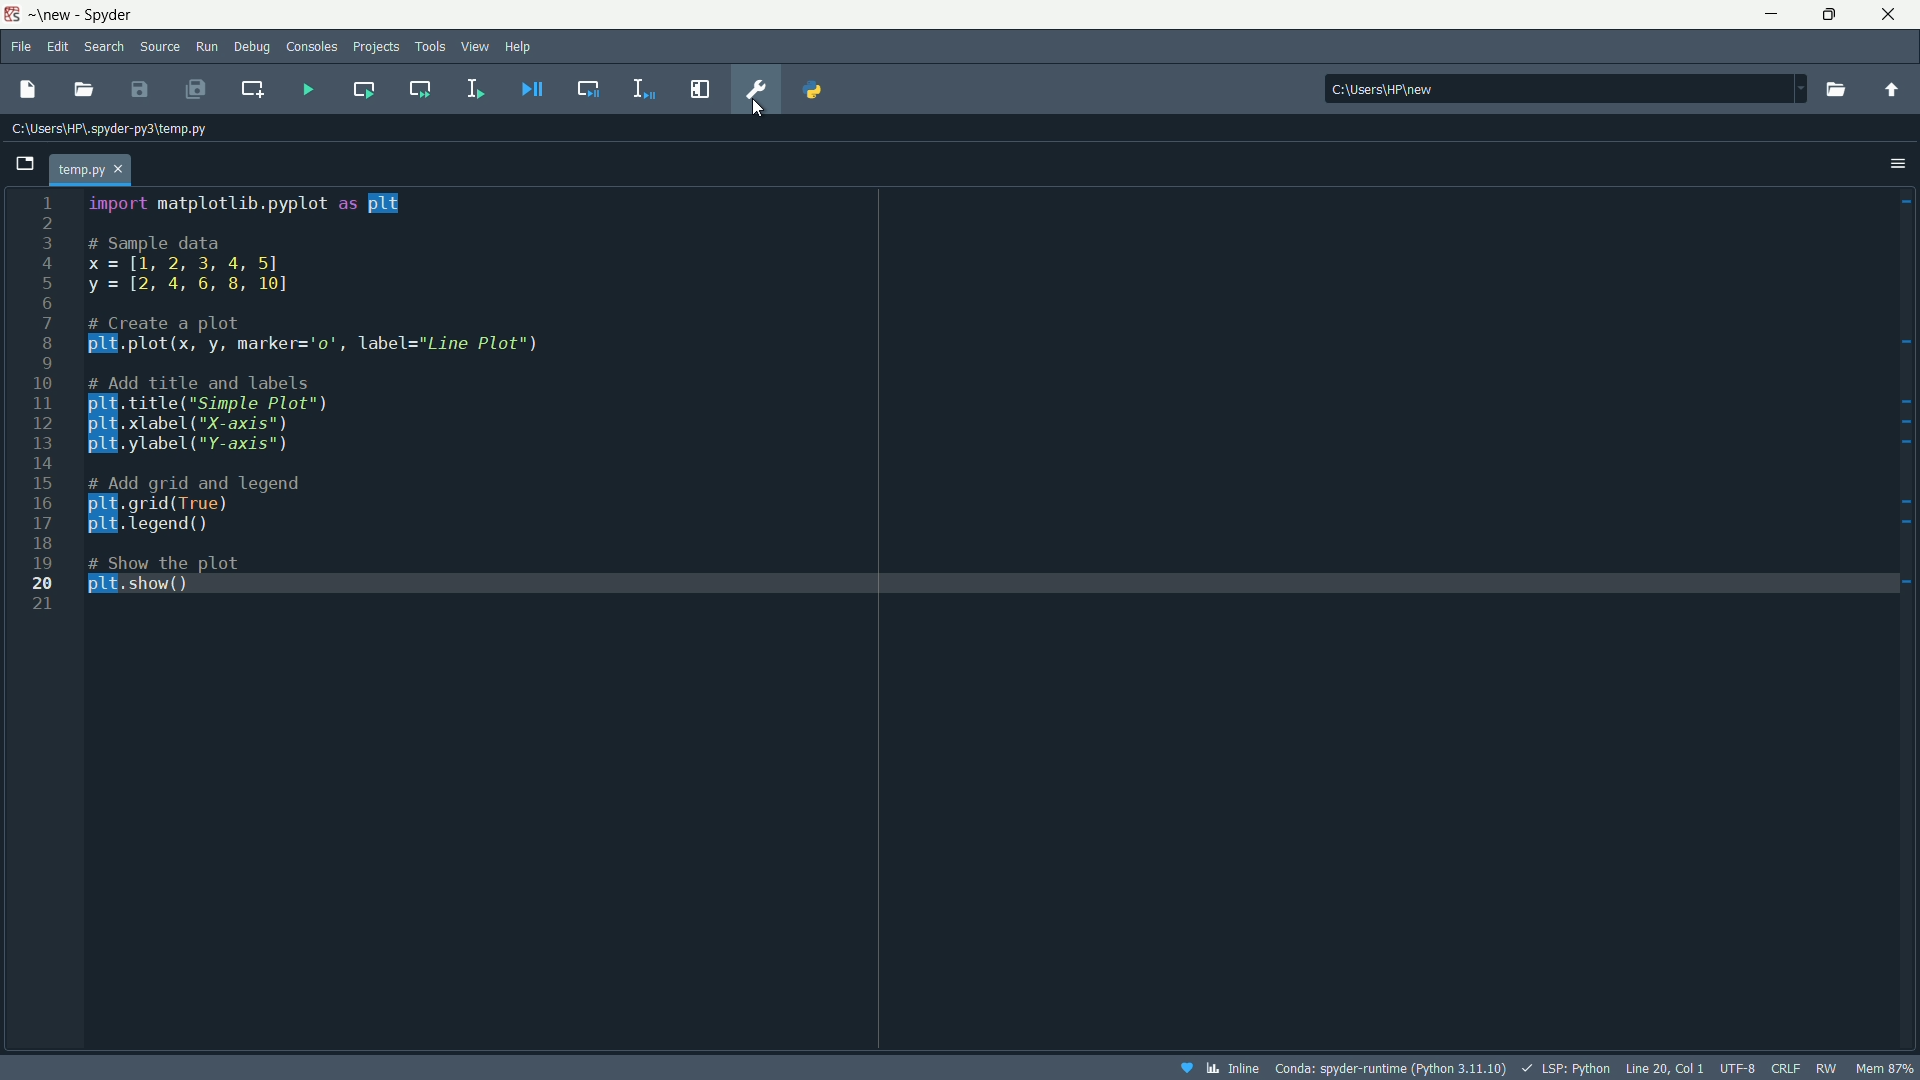  I want to click on run, so click(207, 48).